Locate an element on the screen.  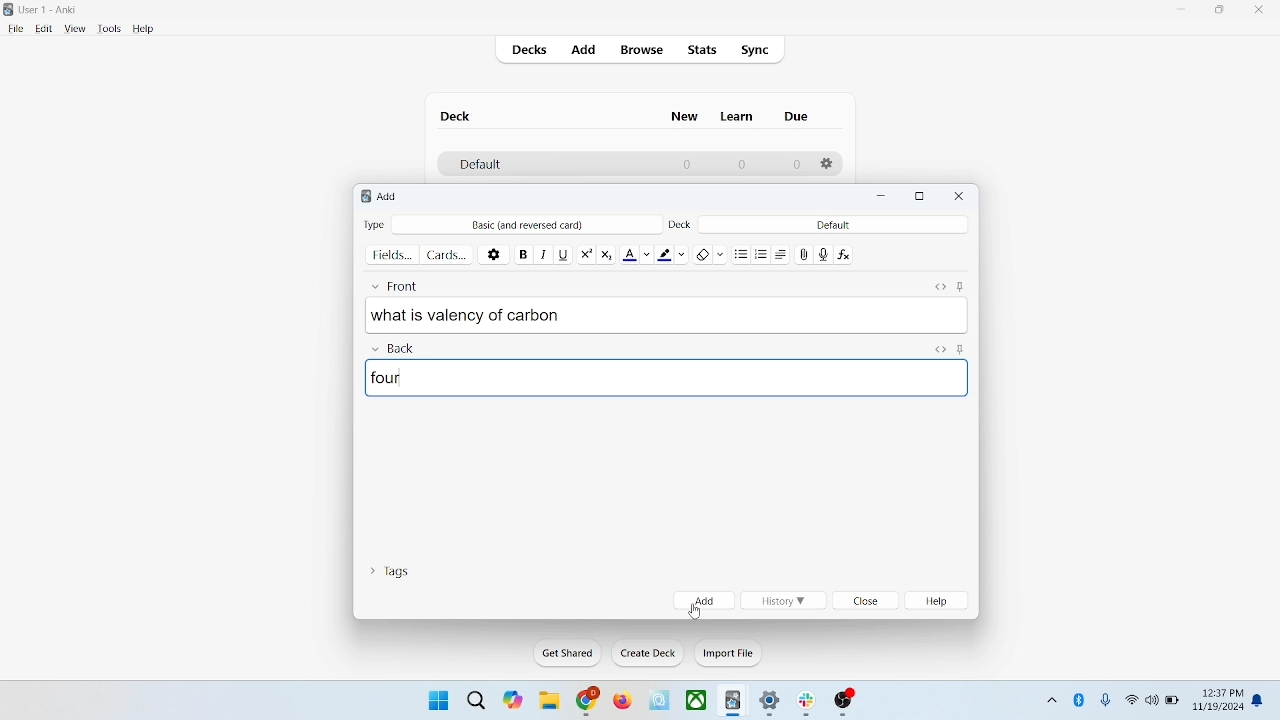
subscript is located at coordinates (606, 252).